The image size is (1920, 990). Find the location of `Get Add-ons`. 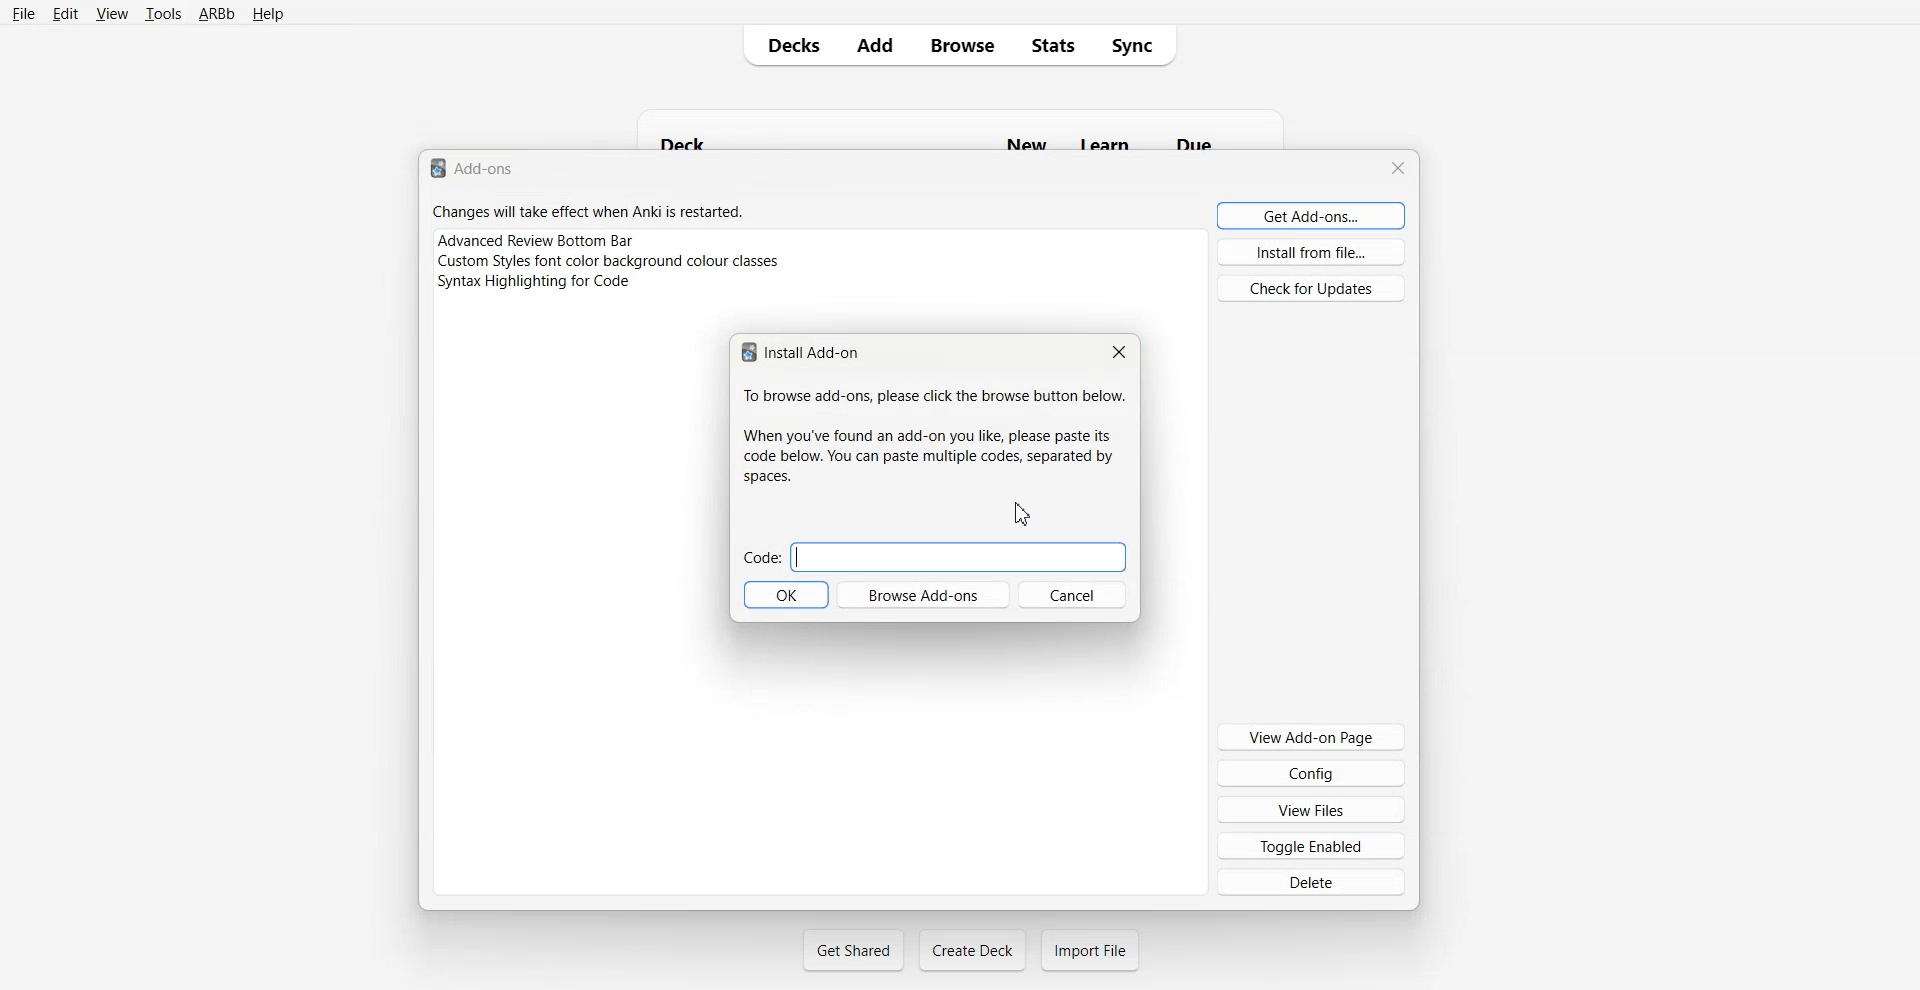

Get Add-ons is located at coordinates (1312, 215).